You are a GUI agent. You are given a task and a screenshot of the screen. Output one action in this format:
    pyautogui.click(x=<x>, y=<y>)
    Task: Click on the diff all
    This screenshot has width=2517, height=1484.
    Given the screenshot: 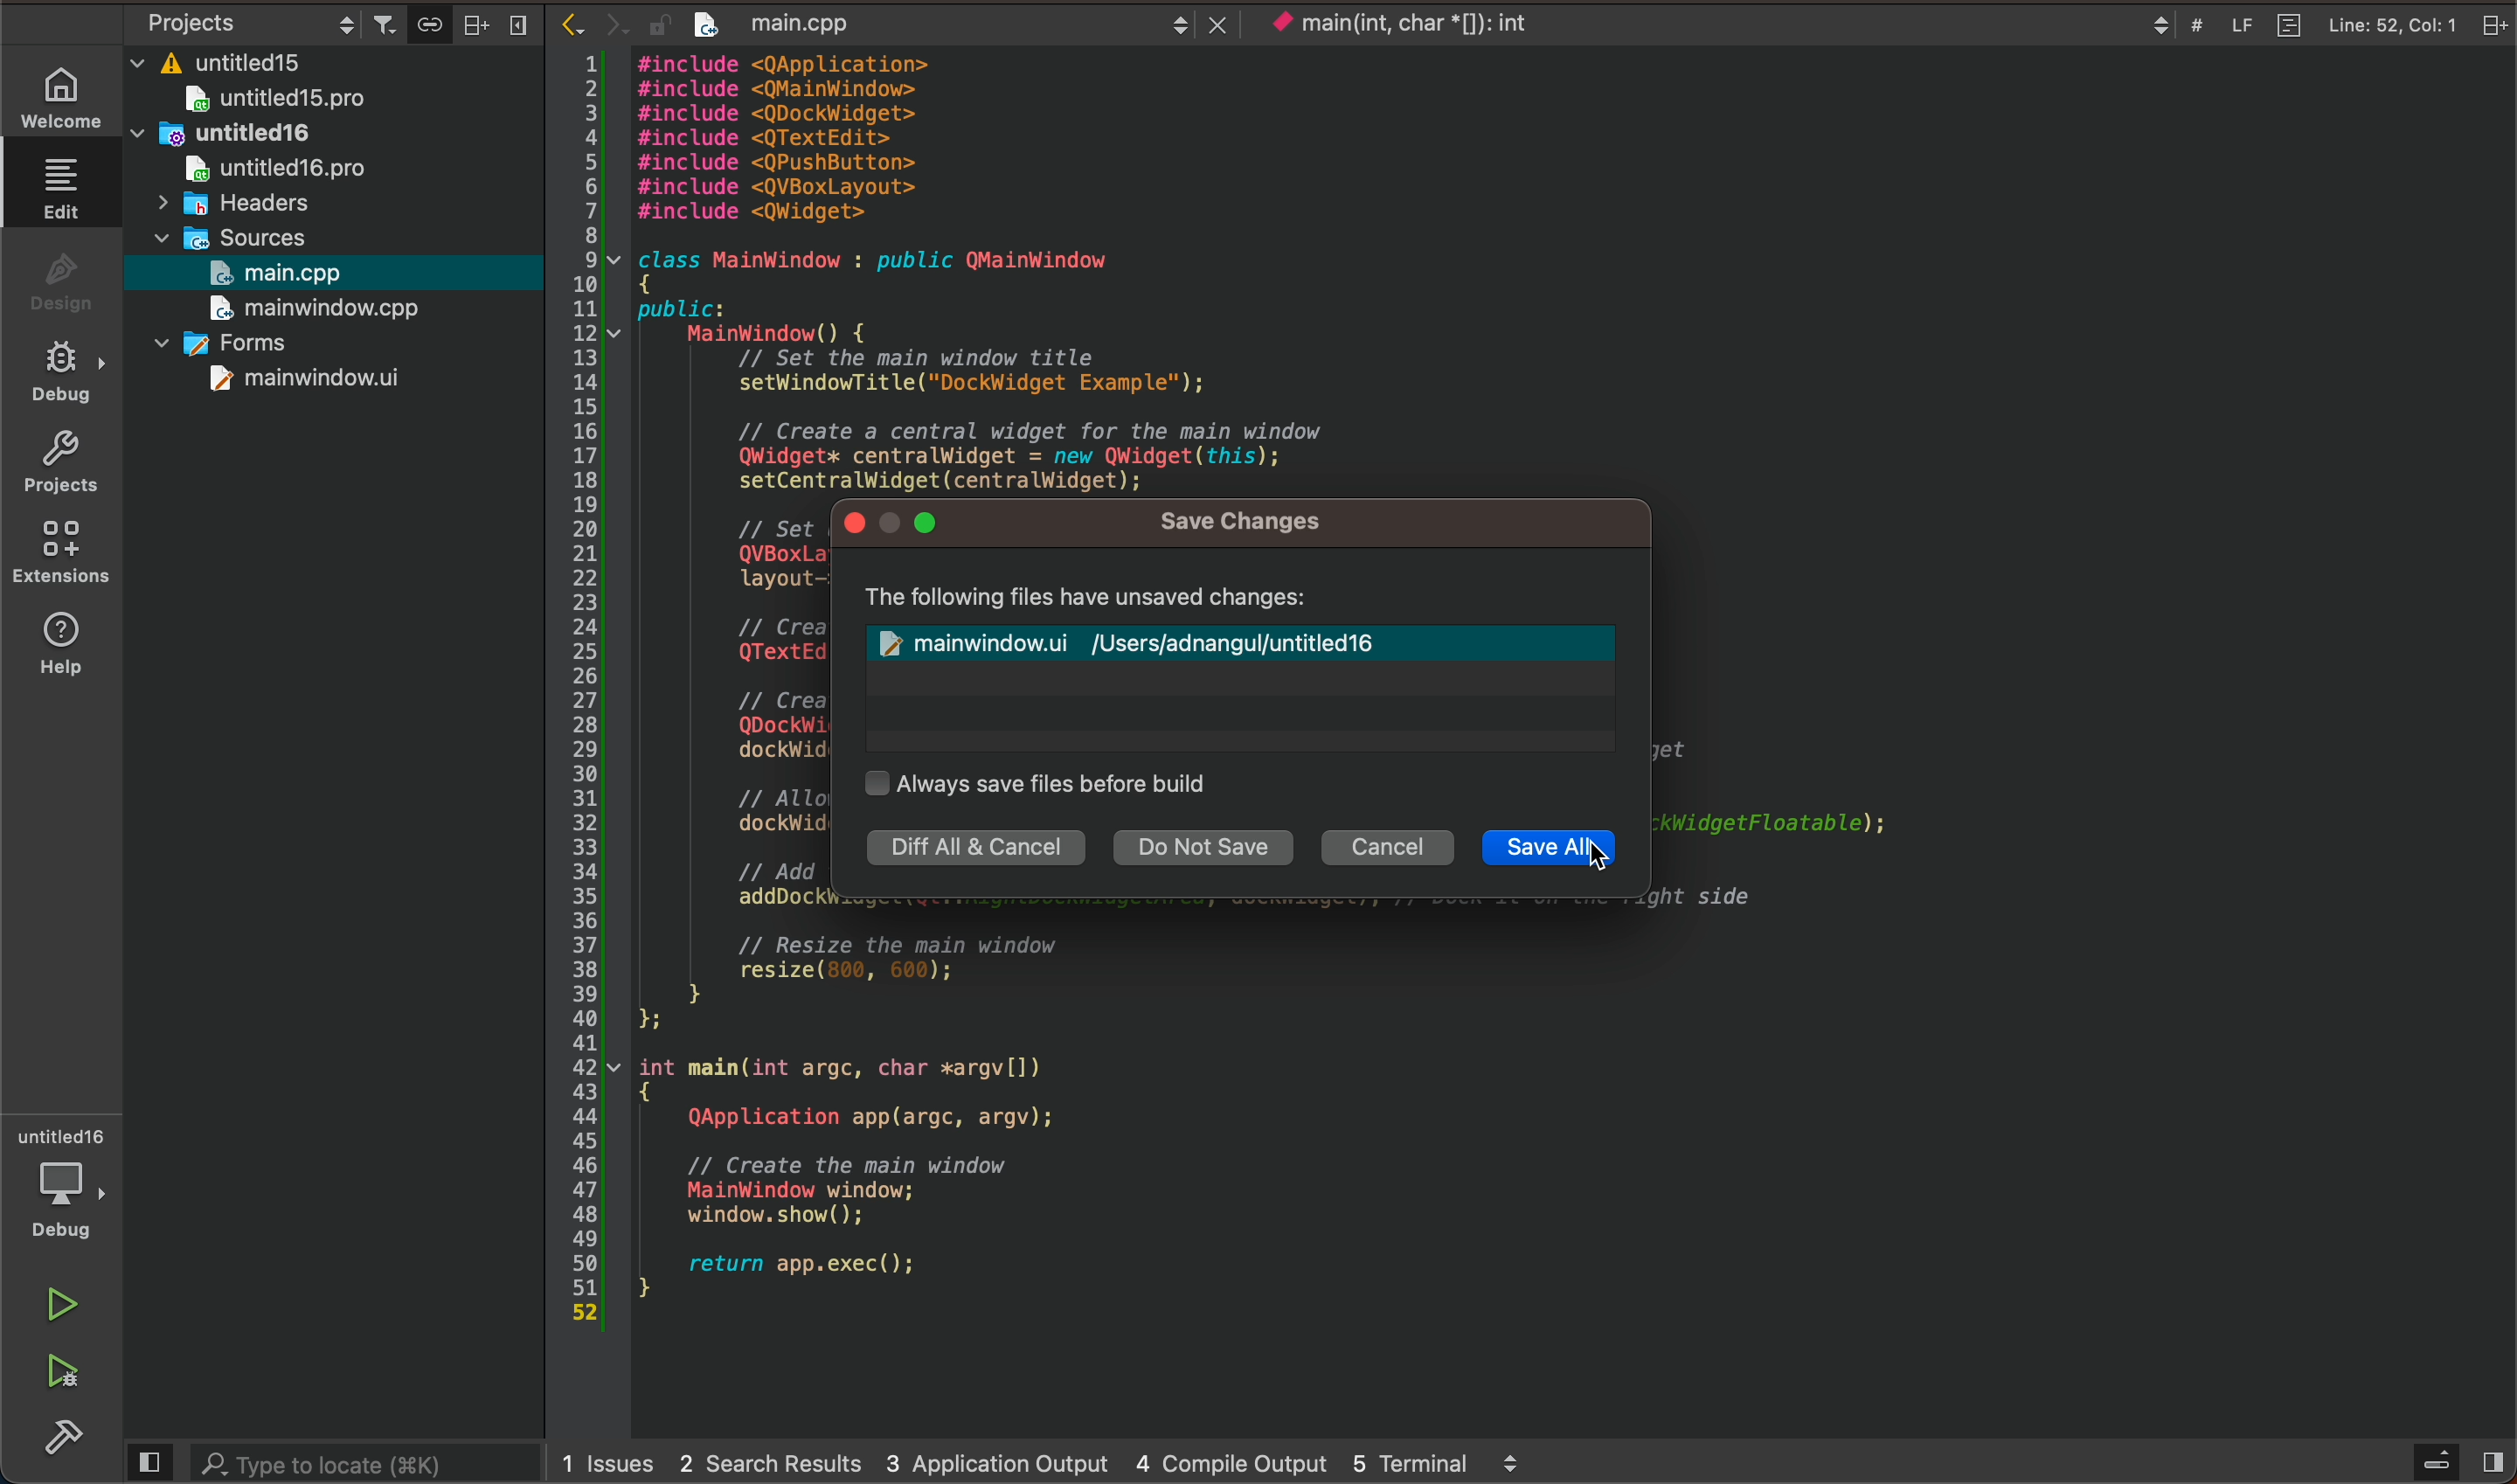 What is the action you would take?
    pyautogui.click(x=978, y=847)
    